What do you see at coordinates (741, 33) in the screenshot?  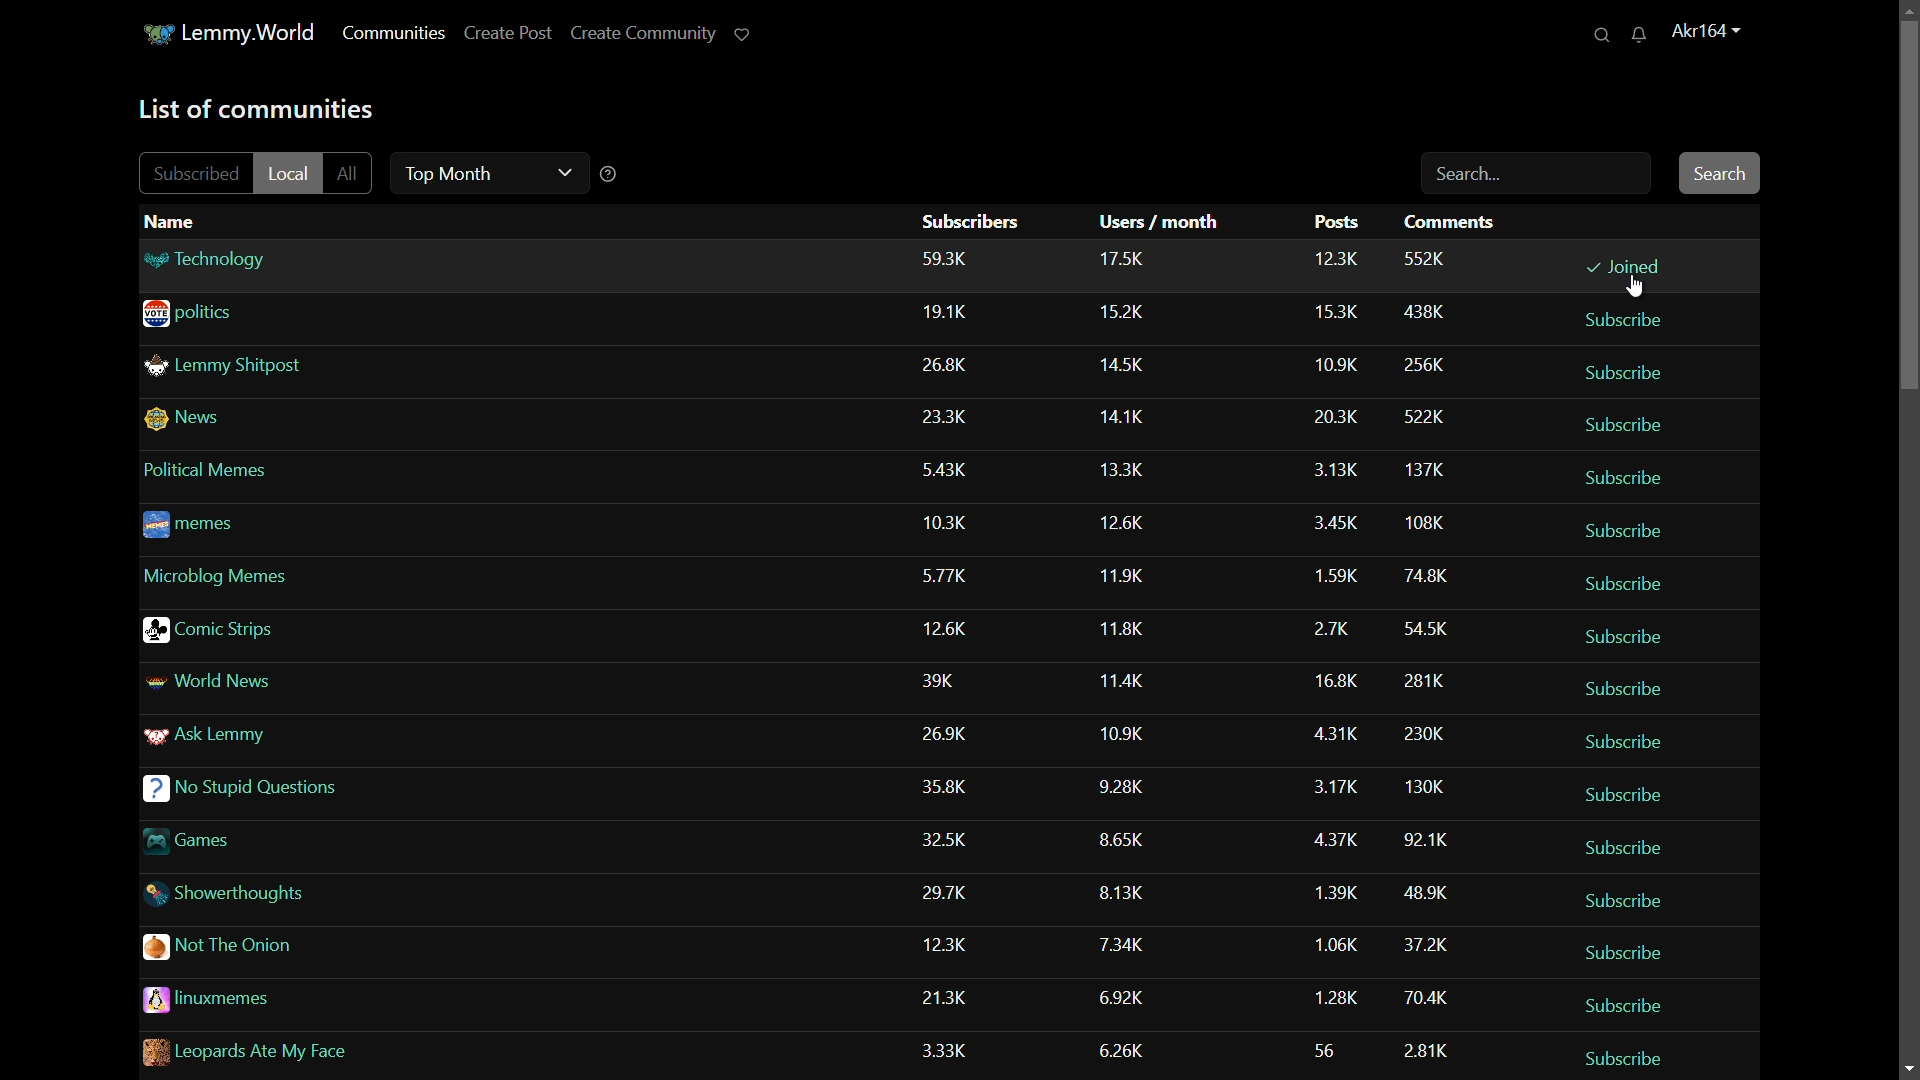 I see `support lemmy` at bounding box center [741, 33].